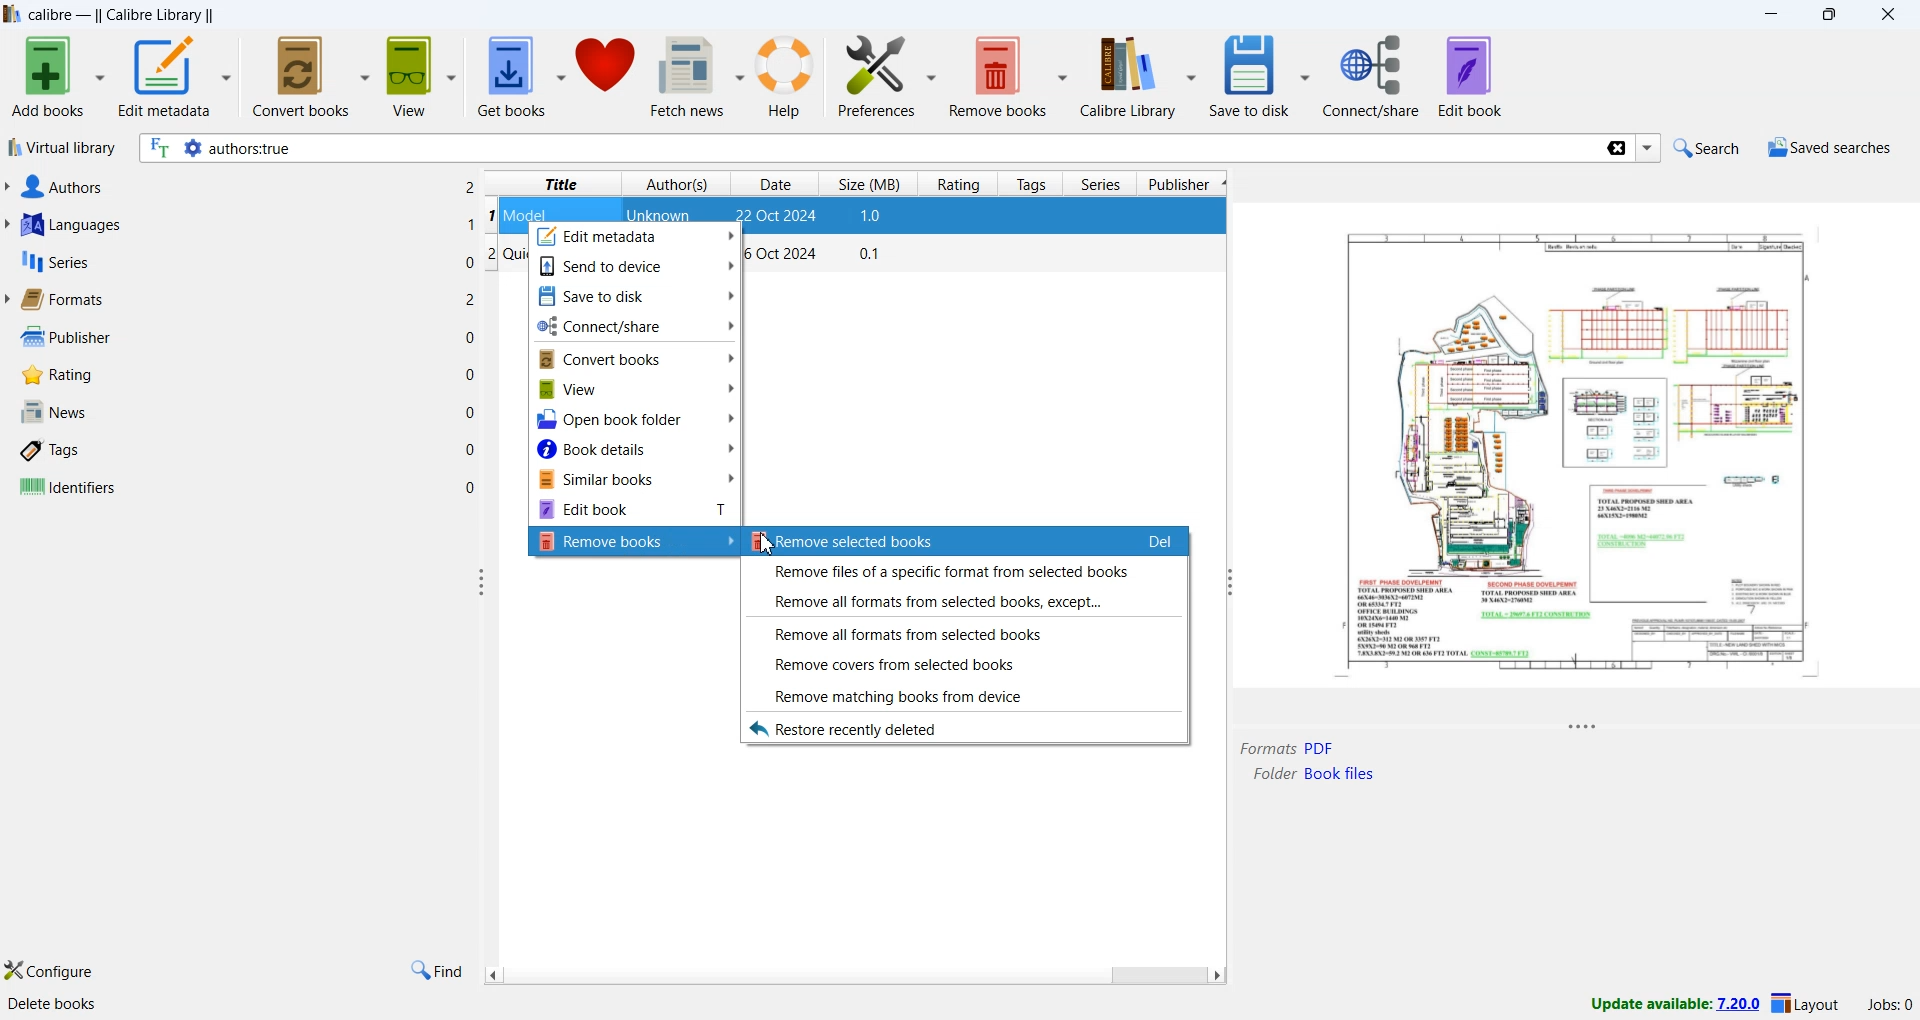 Image resolution: width=1920 pixels, height=1020 pixels. What do you see at coordinates (62, 337) in the screenshot?
I see `publisher` at bounding box center [62, 337].